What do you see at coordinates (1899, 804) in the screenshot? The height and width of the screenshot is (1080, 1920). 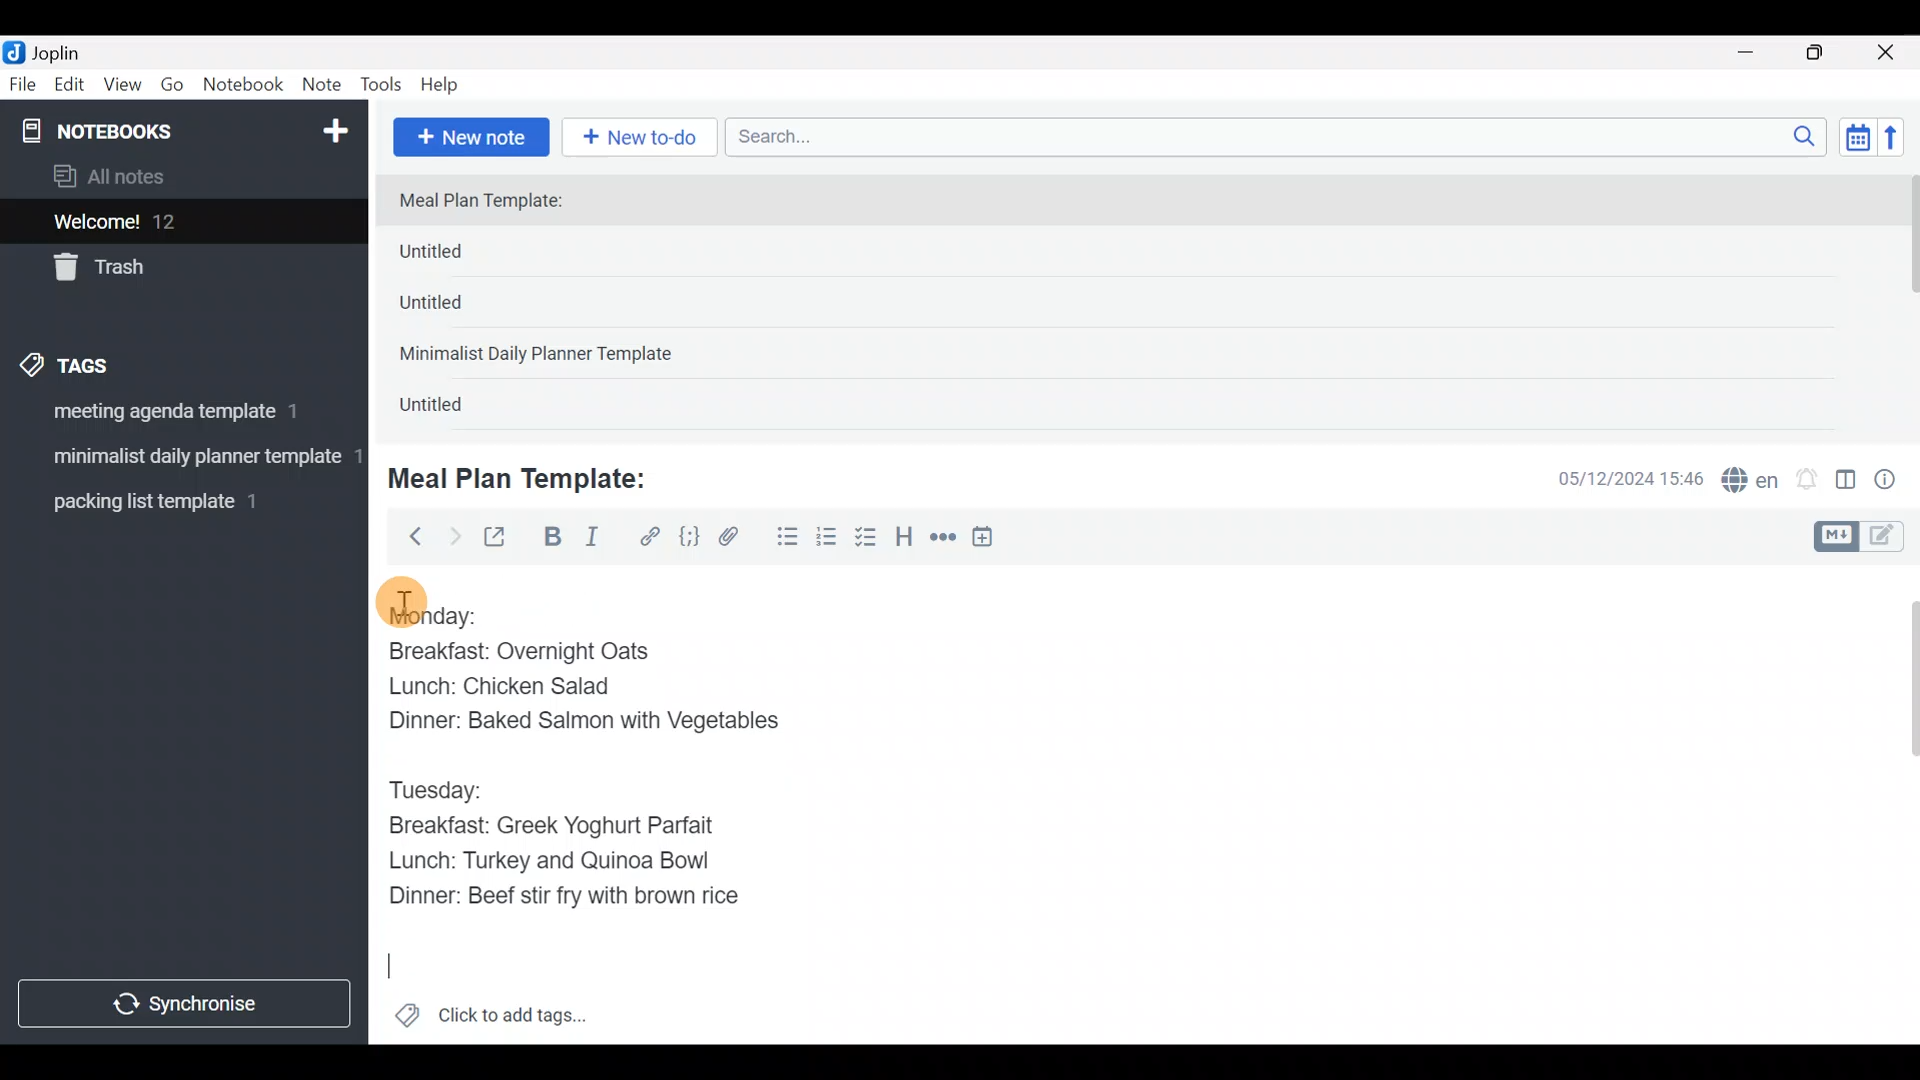 I see `Scroll bar` at bounding box center [1899, 804].